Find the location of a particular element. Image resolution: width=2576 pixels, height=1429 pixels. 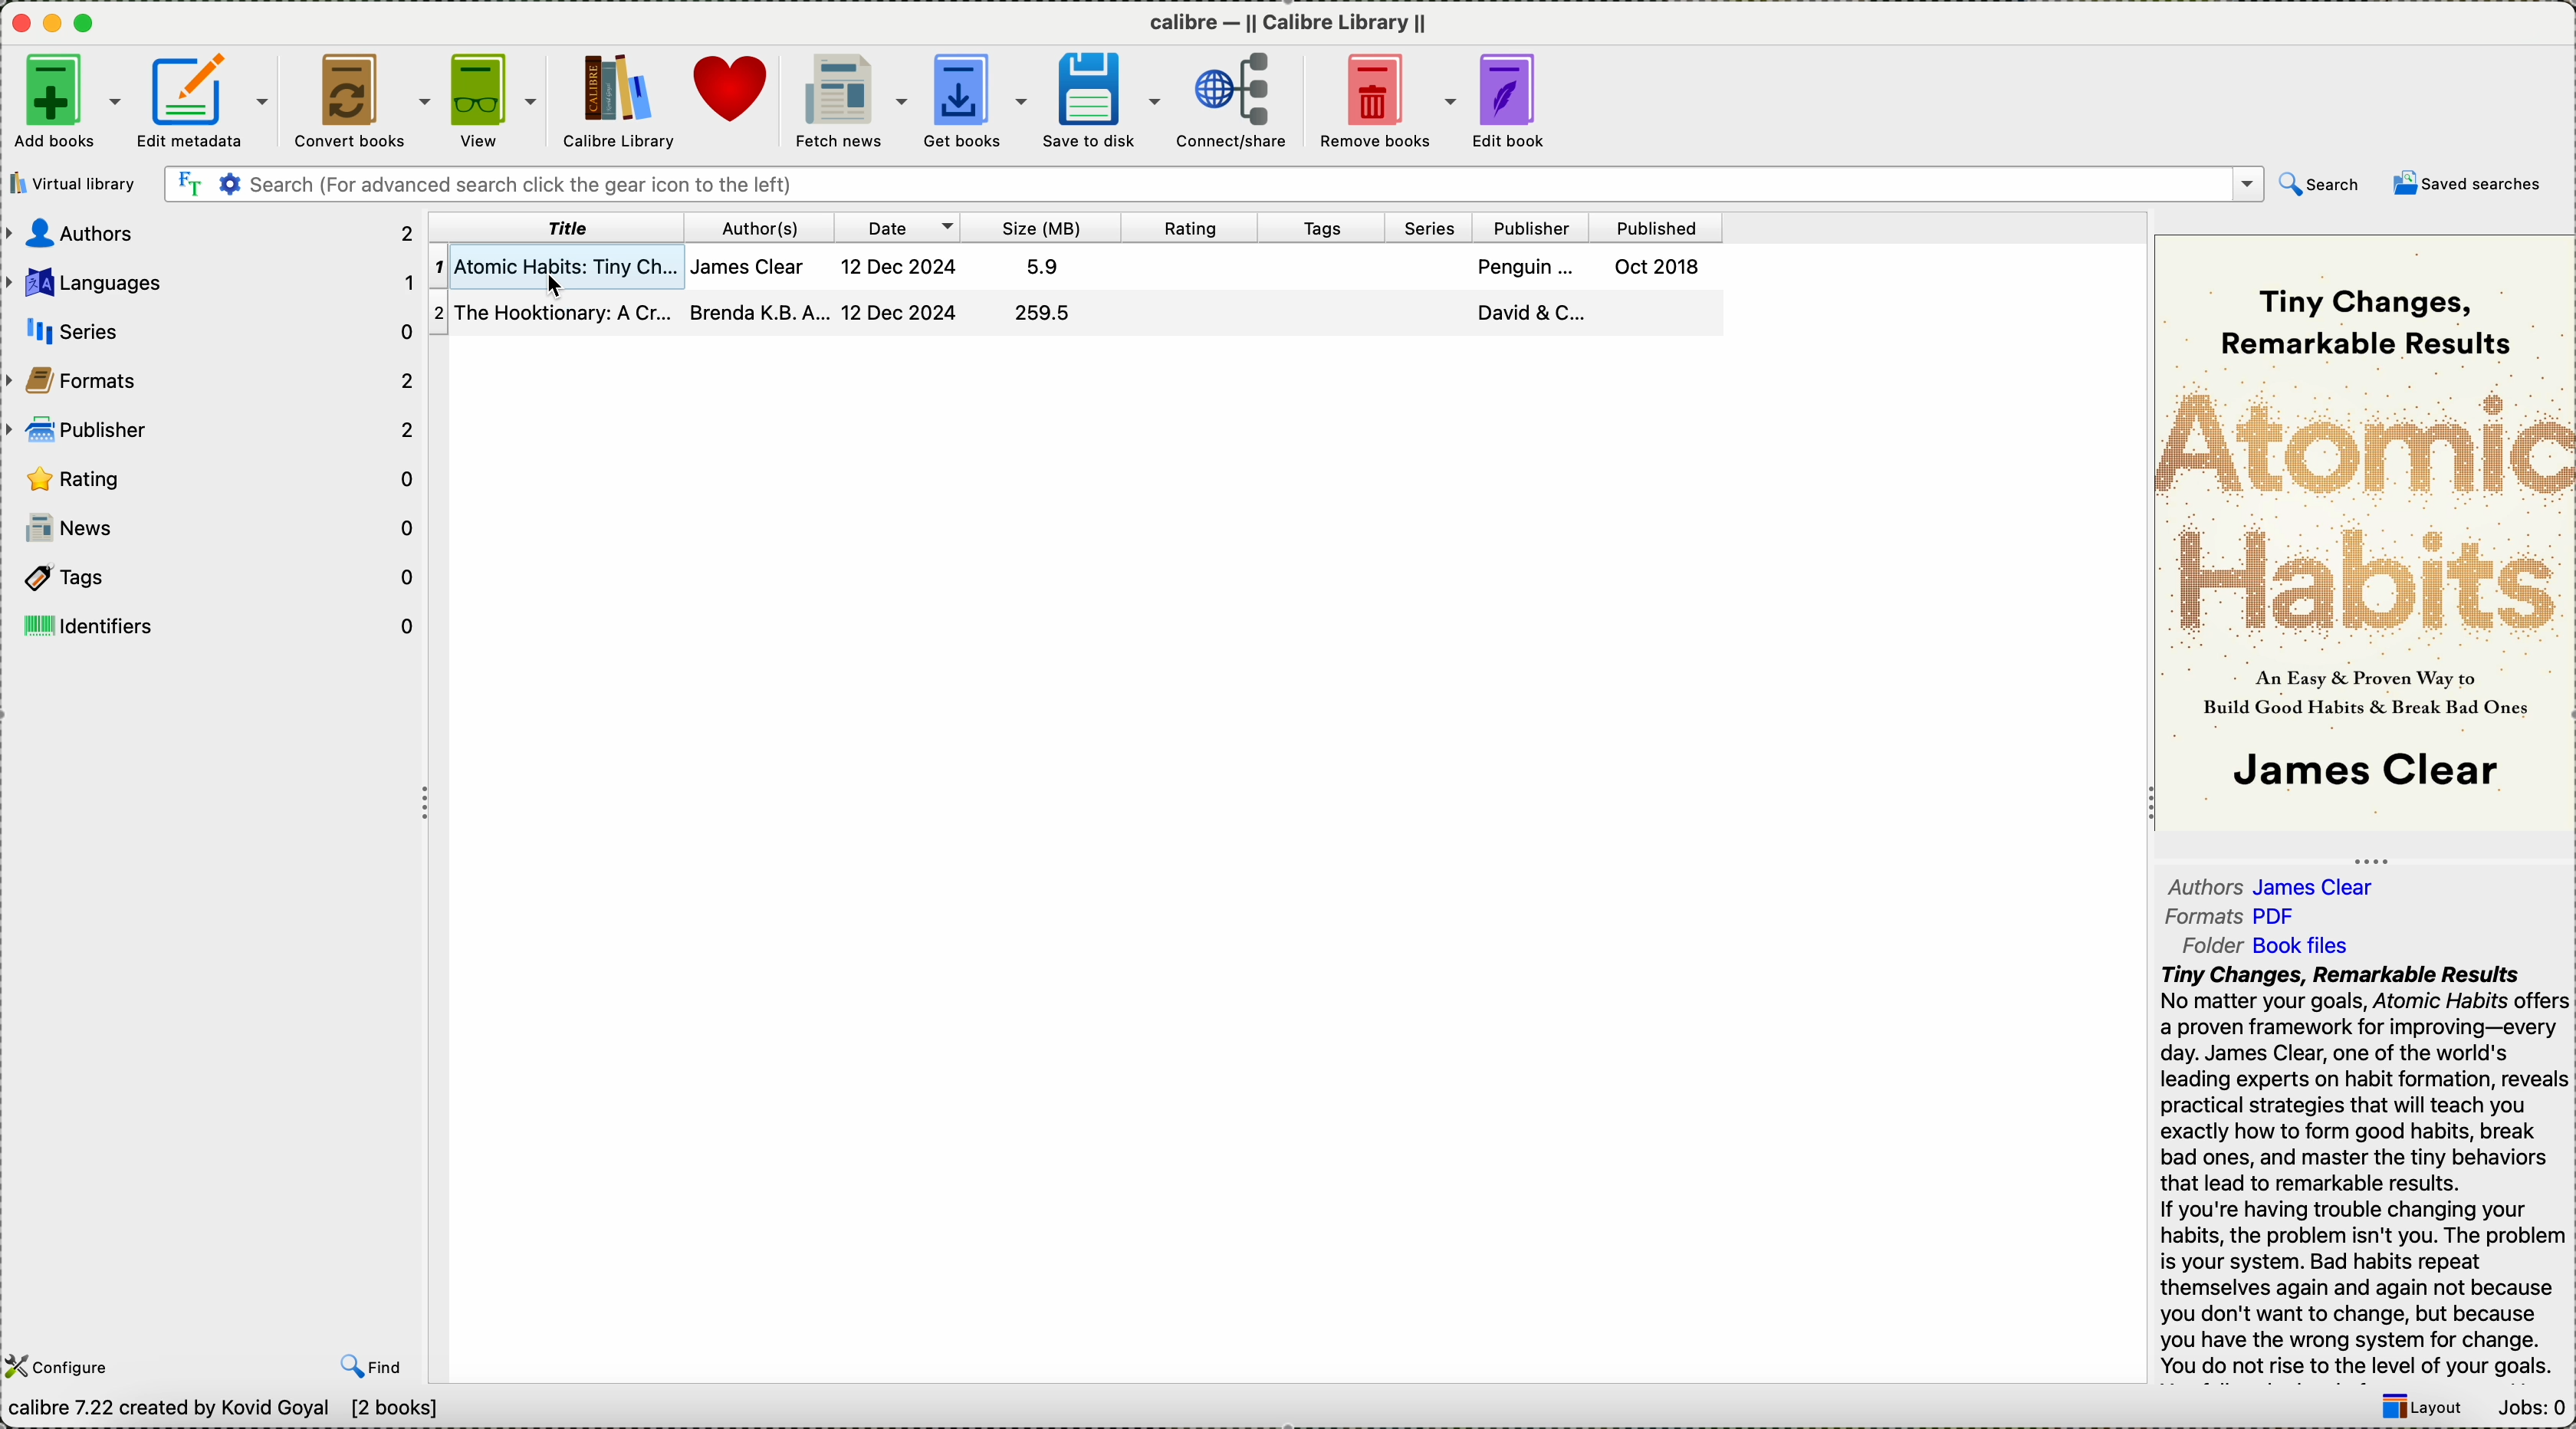

donate is located at coordinates (736, 94).